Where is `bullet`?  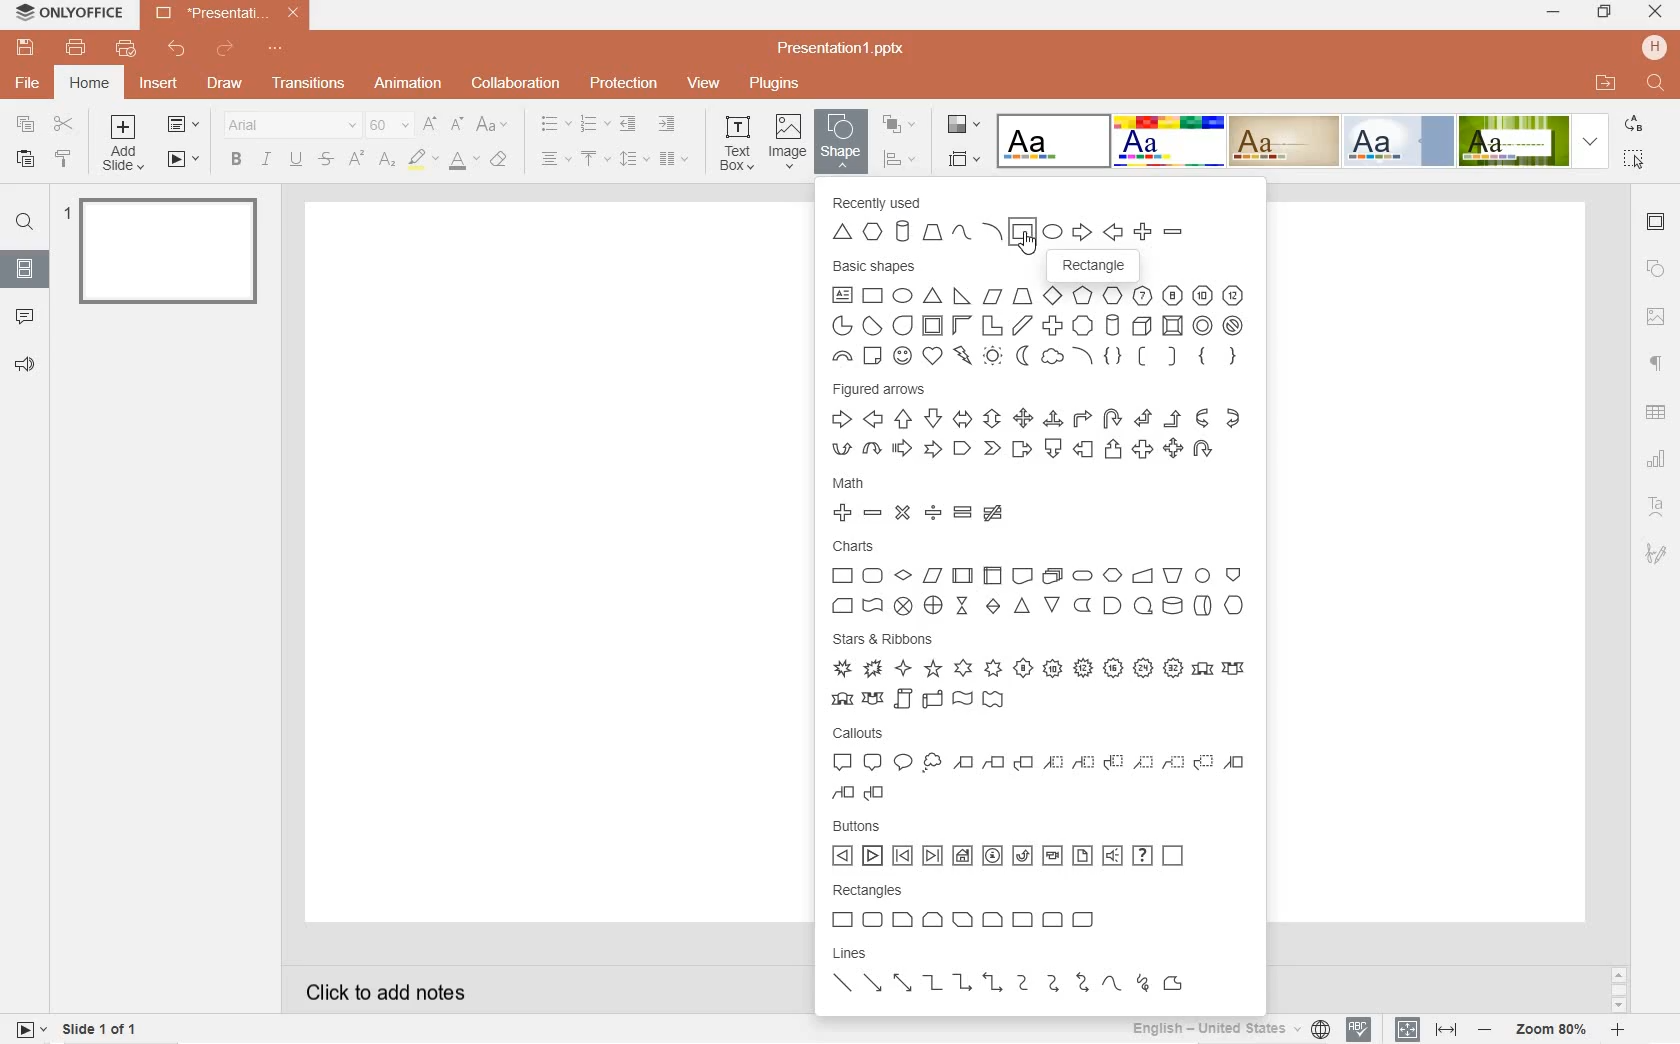 bullet is located at coordinates (555, 124).